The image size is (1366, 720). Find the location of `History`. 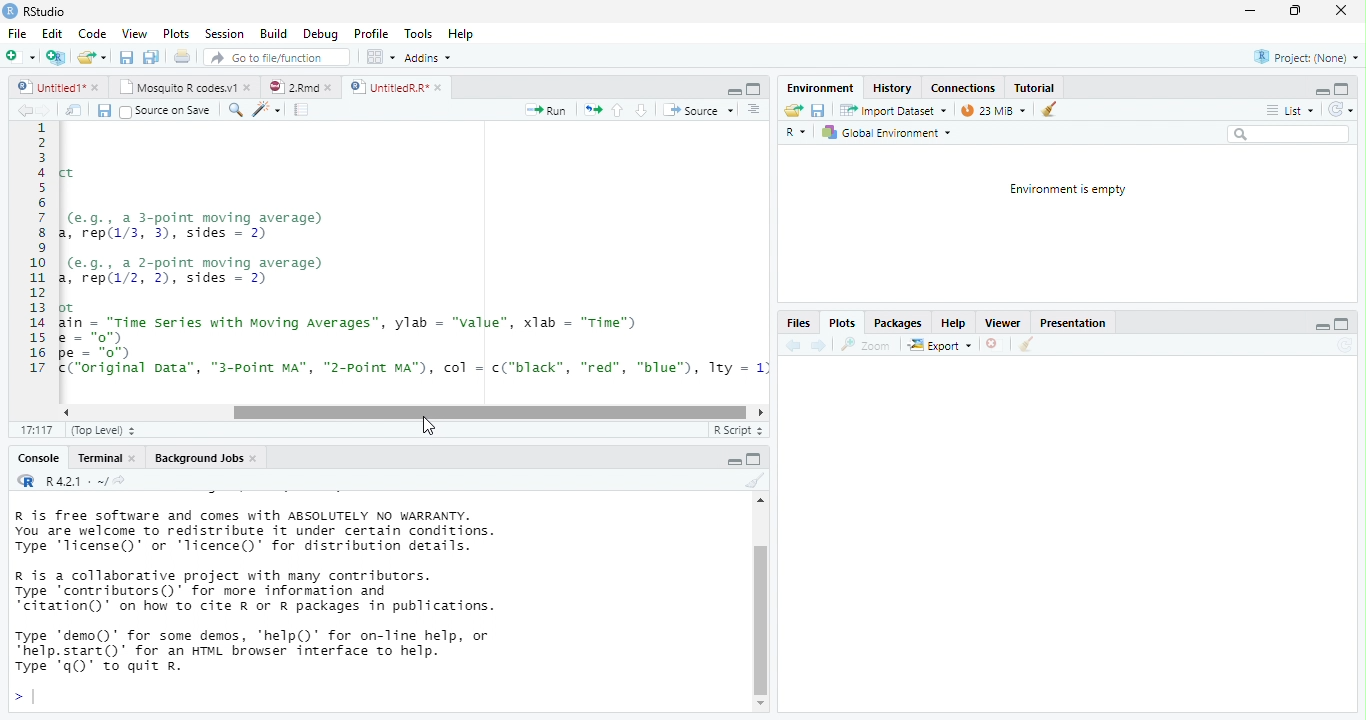

History is located at coordinates (892, 87).